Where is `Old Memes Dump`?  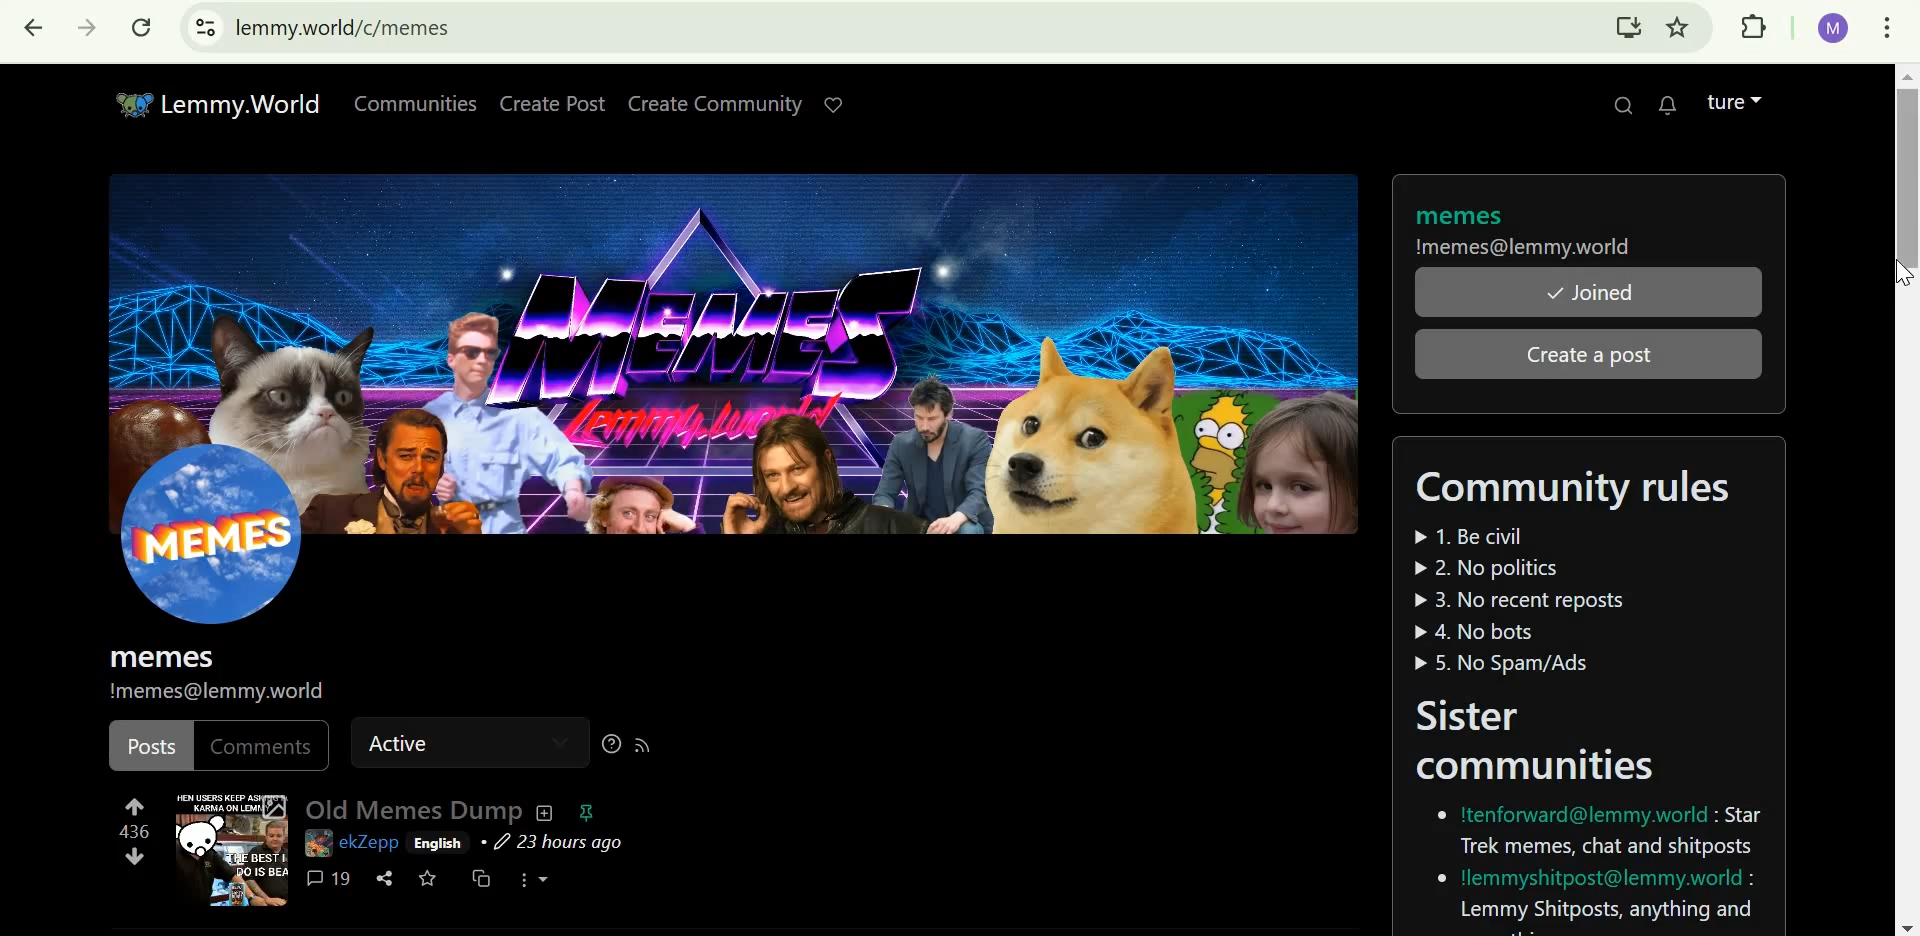
Old Memes Dump is located at coordinates (413, 807).